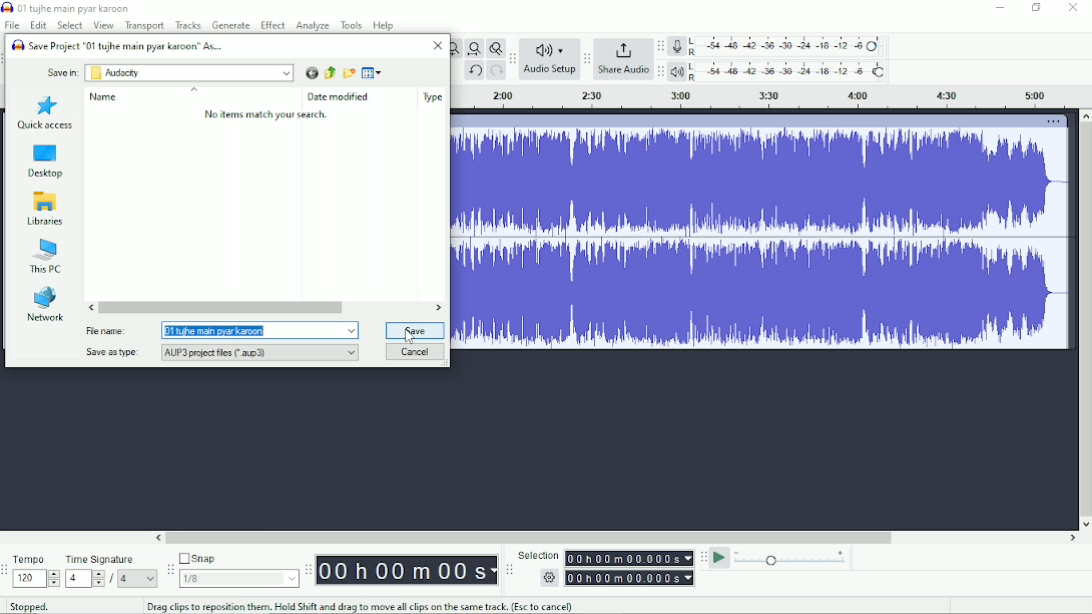 The height and width of the screenshot is (614, 1092). I want to click on Redo, so click(496, 70).